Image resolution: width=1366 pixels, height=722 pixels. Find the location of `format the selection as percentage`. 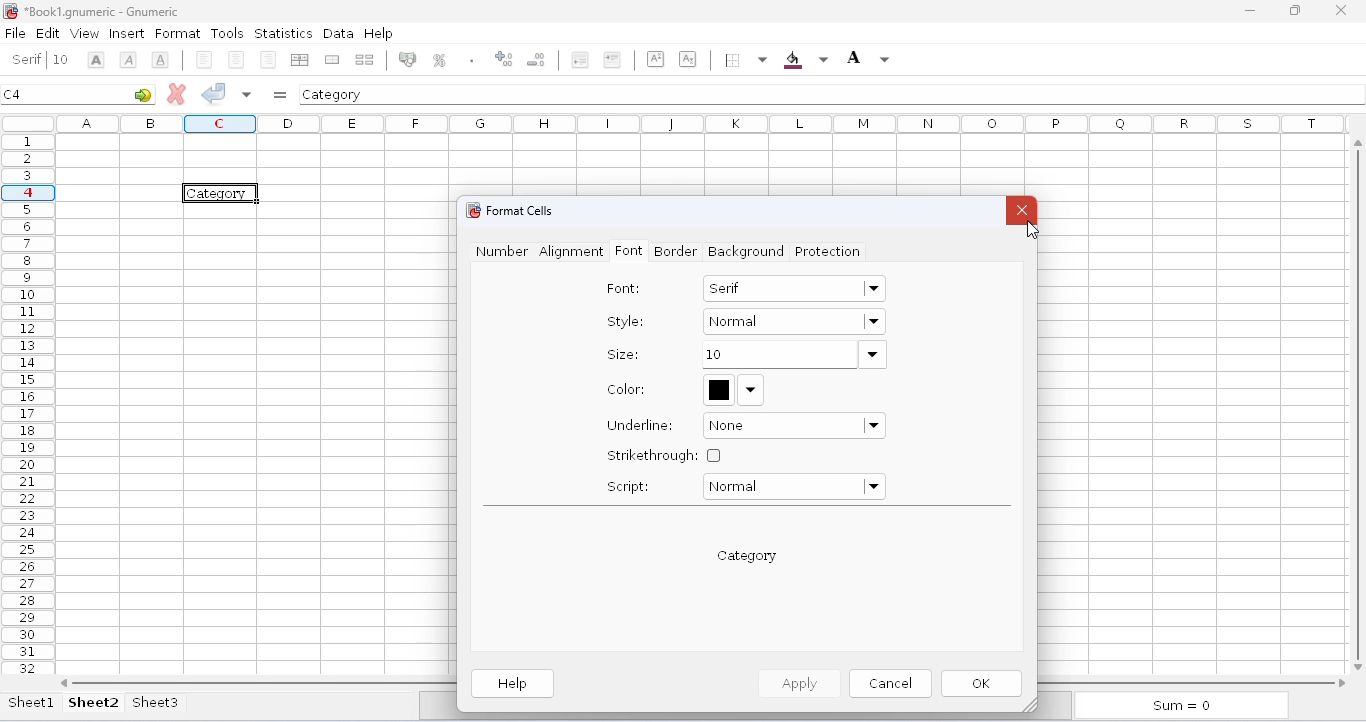

format the selection as percentage is located at coordinates (477, 59).